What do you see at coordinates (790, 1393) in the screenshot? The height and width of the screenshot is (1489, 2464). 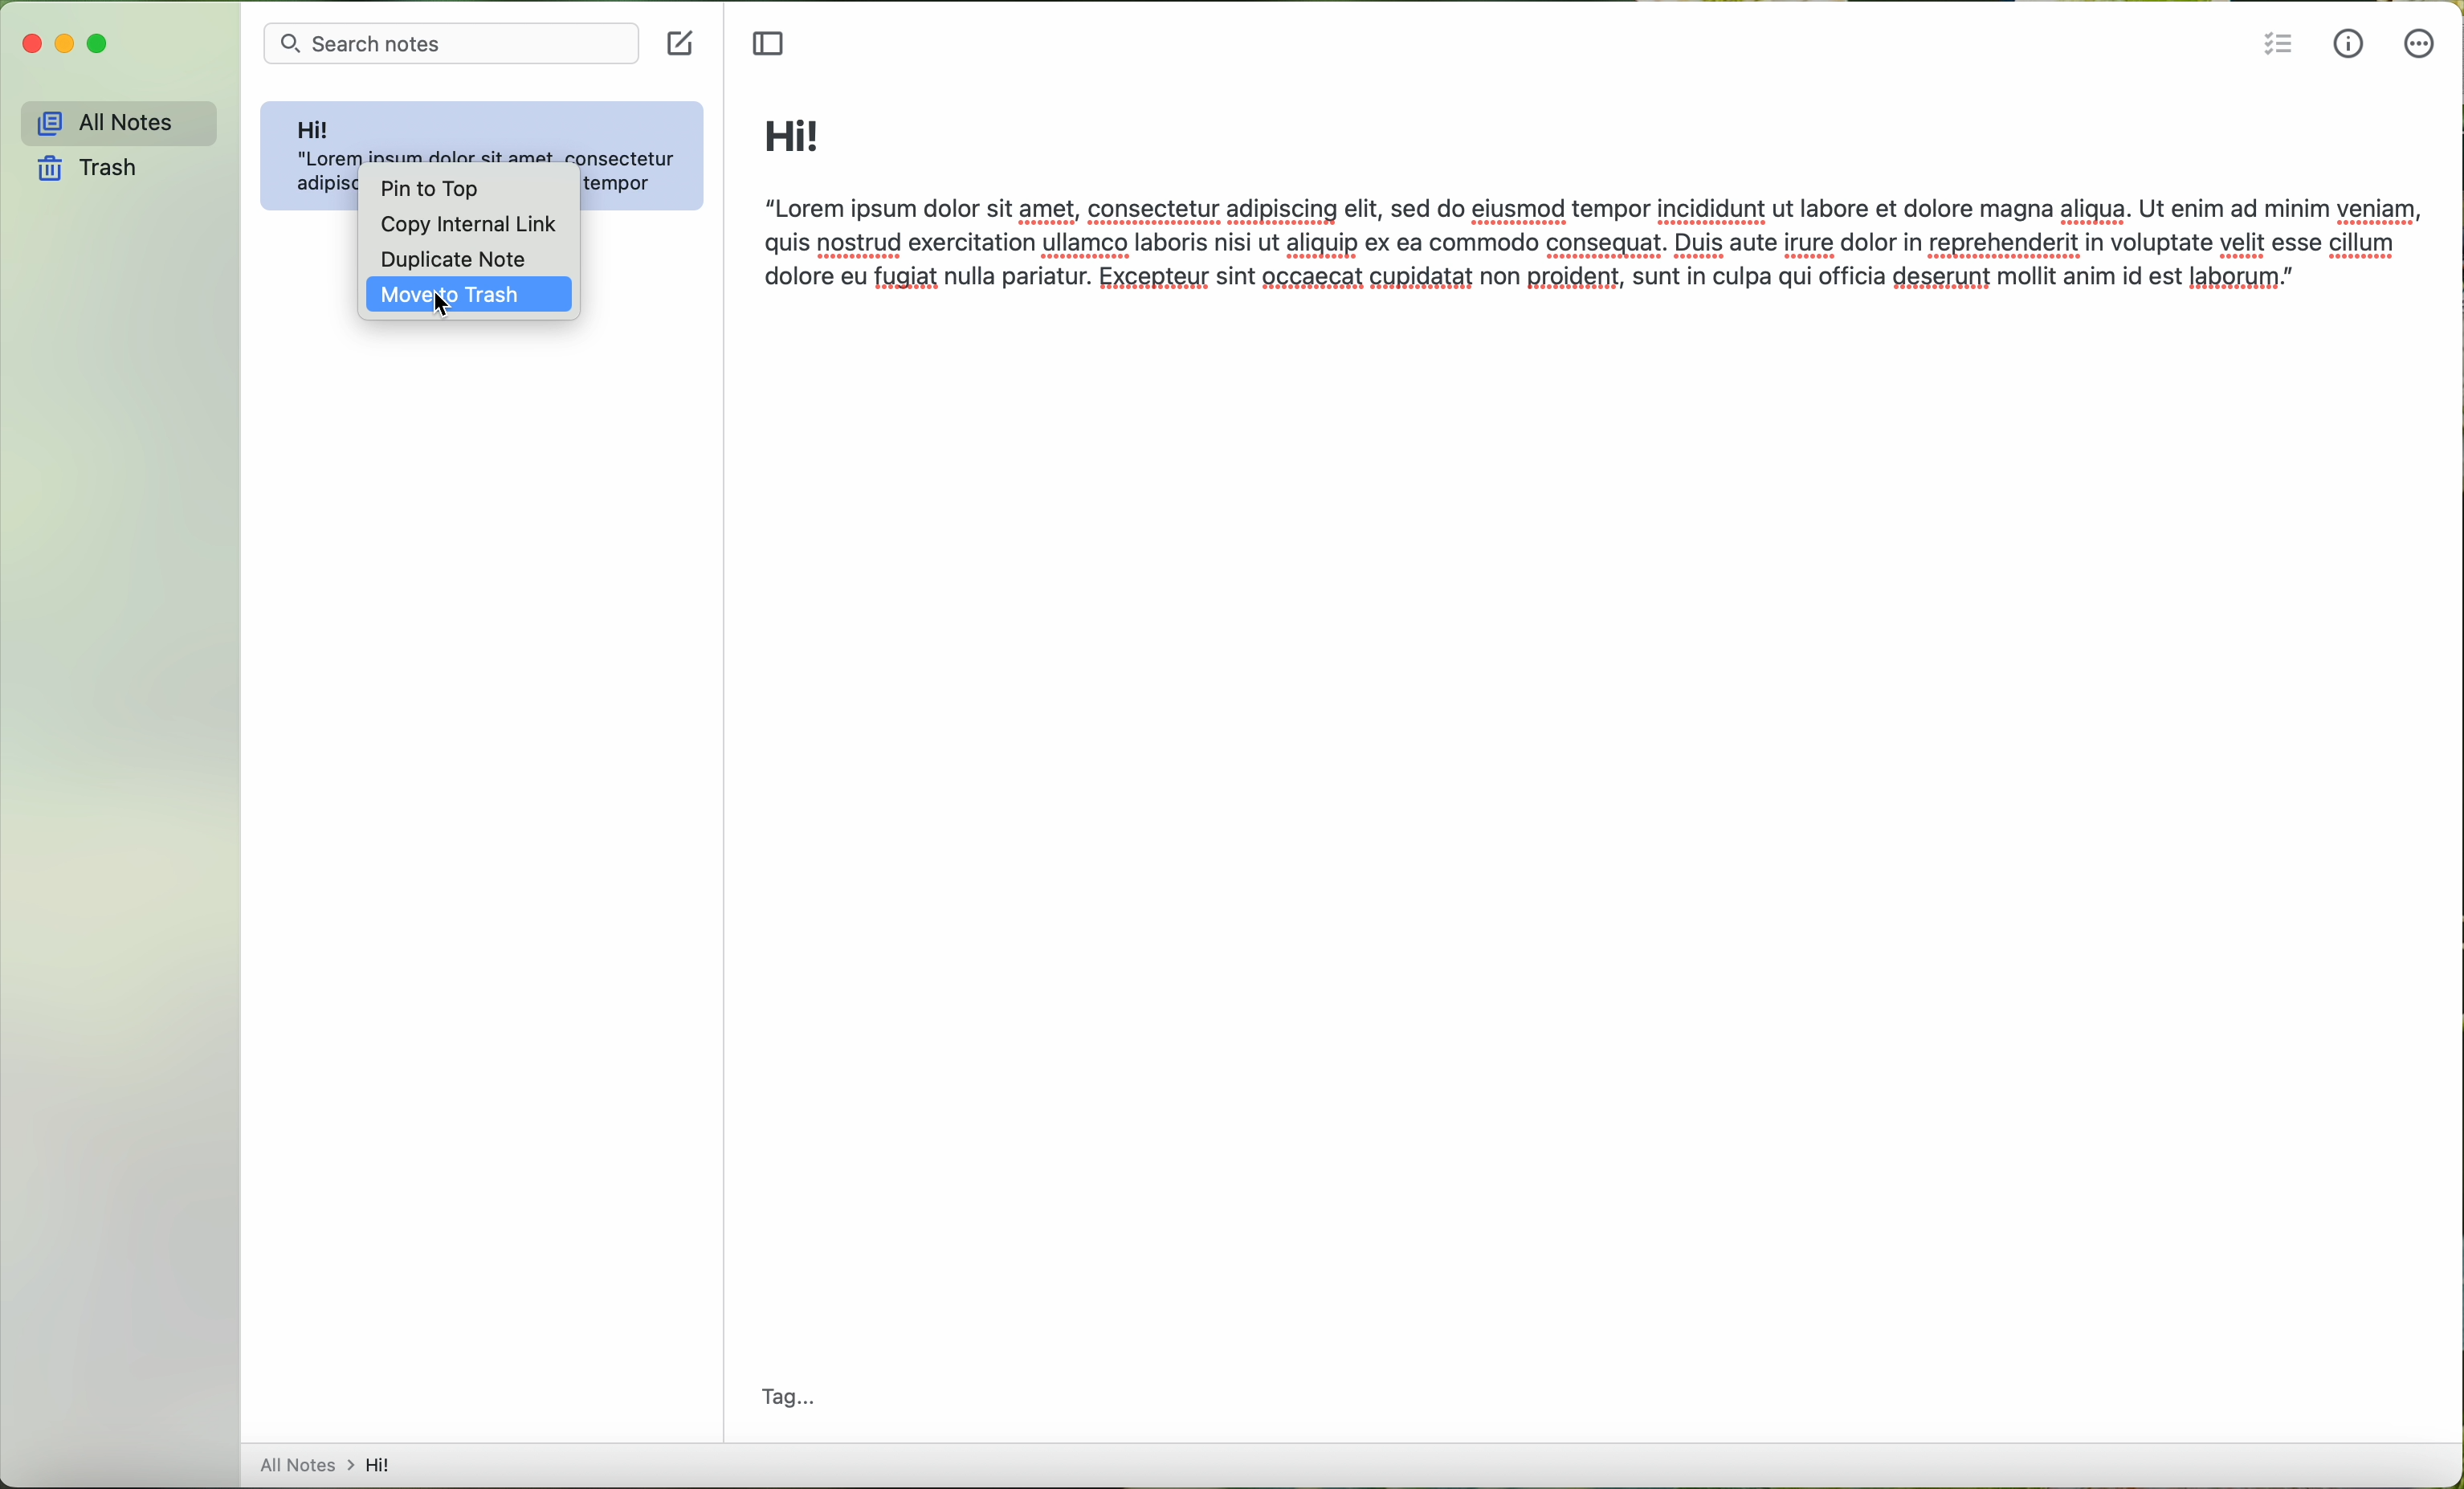 I see `tag` at bounding box center [790, 1393].